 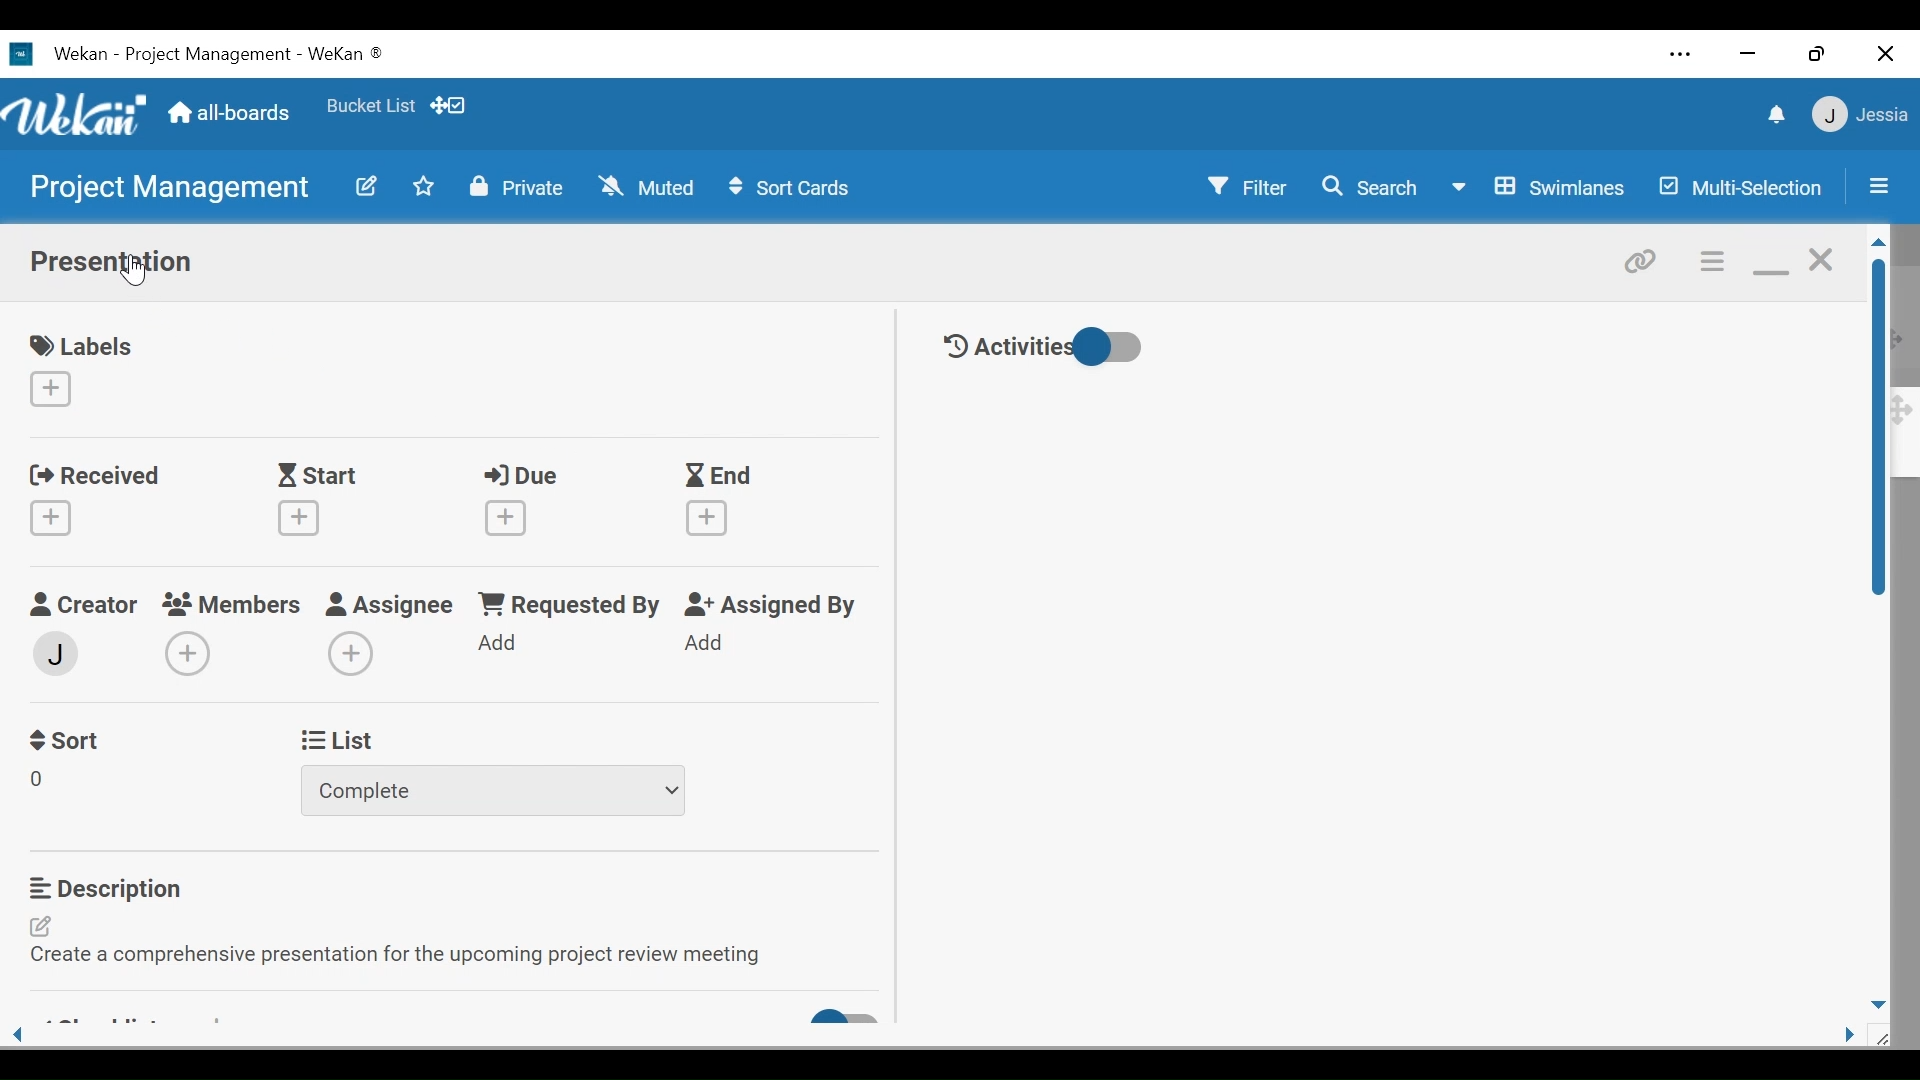 What do you see at coordinates (337, 739) in the screenshot?
I see `List` at bounding box center [337, 739].